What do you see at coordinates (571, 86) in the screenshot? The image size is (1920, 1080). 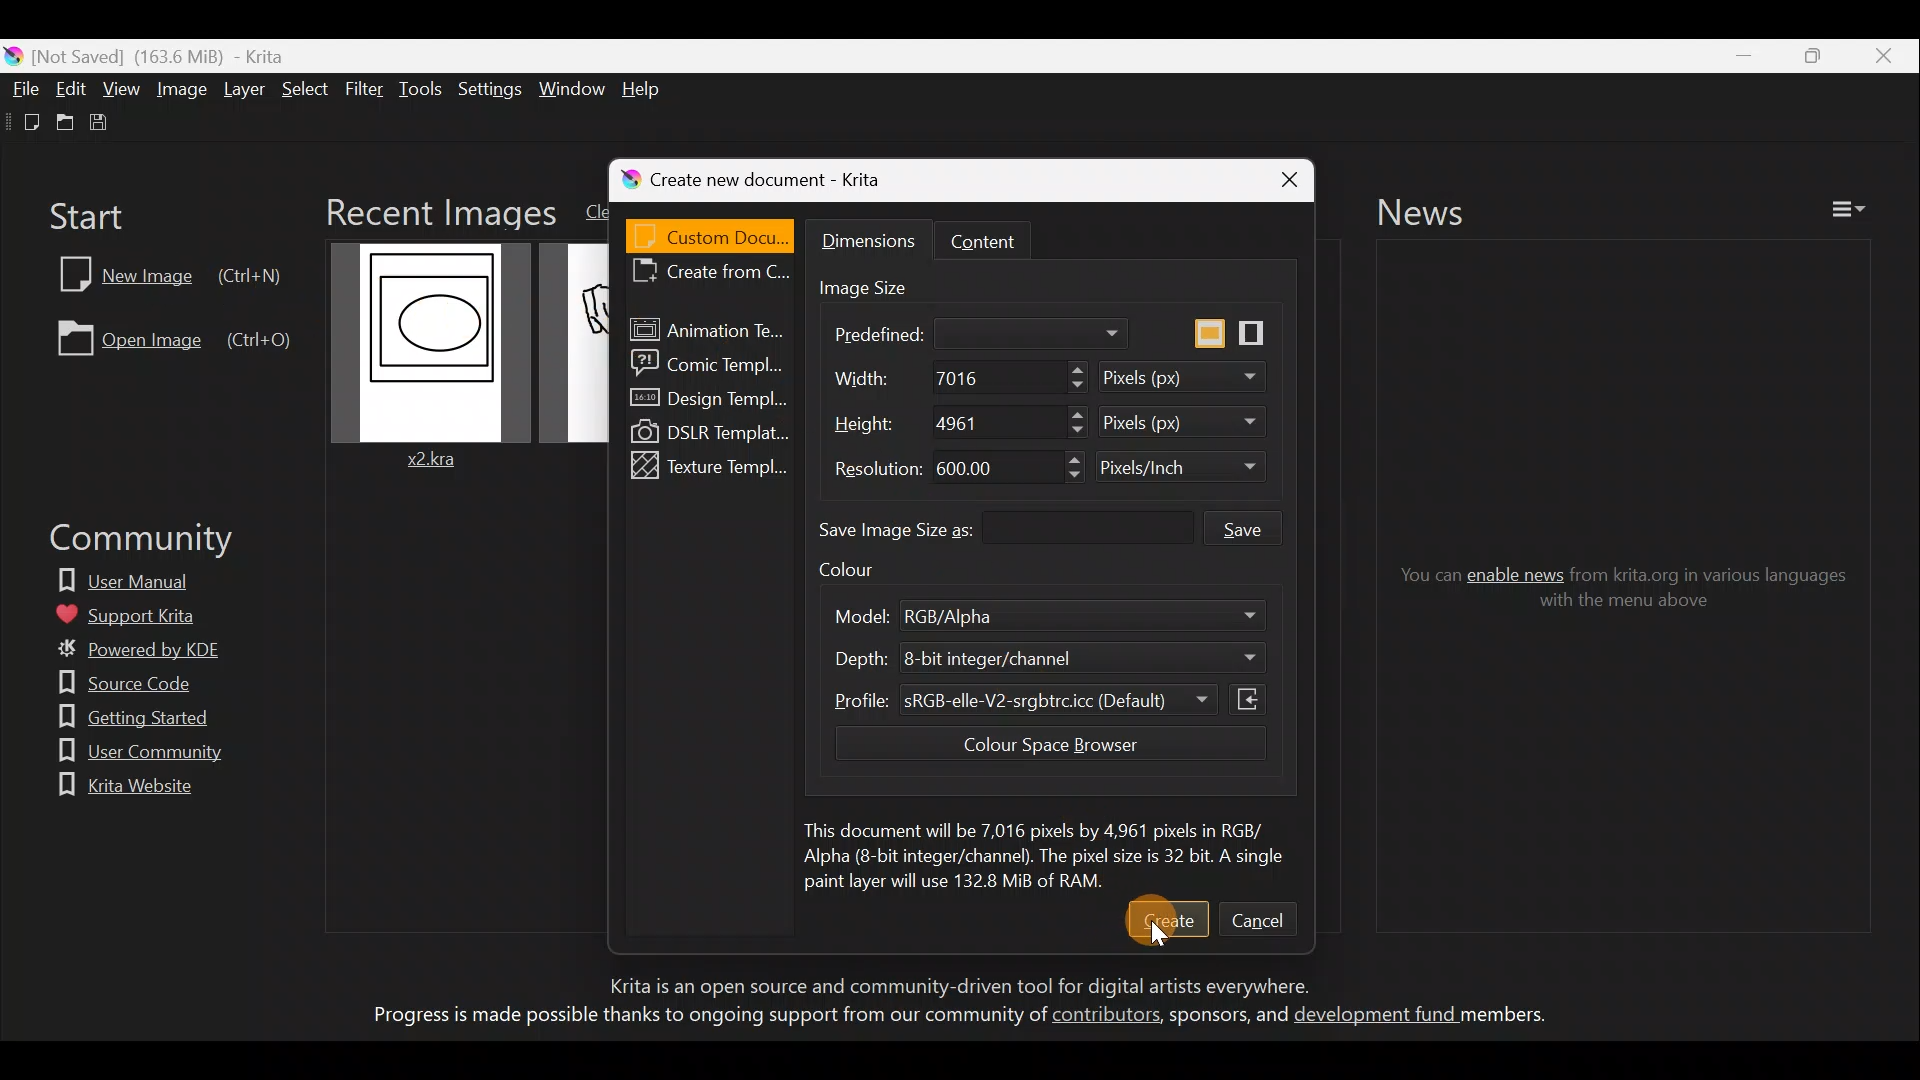 I see `Window` at bounding box center [571, 86].